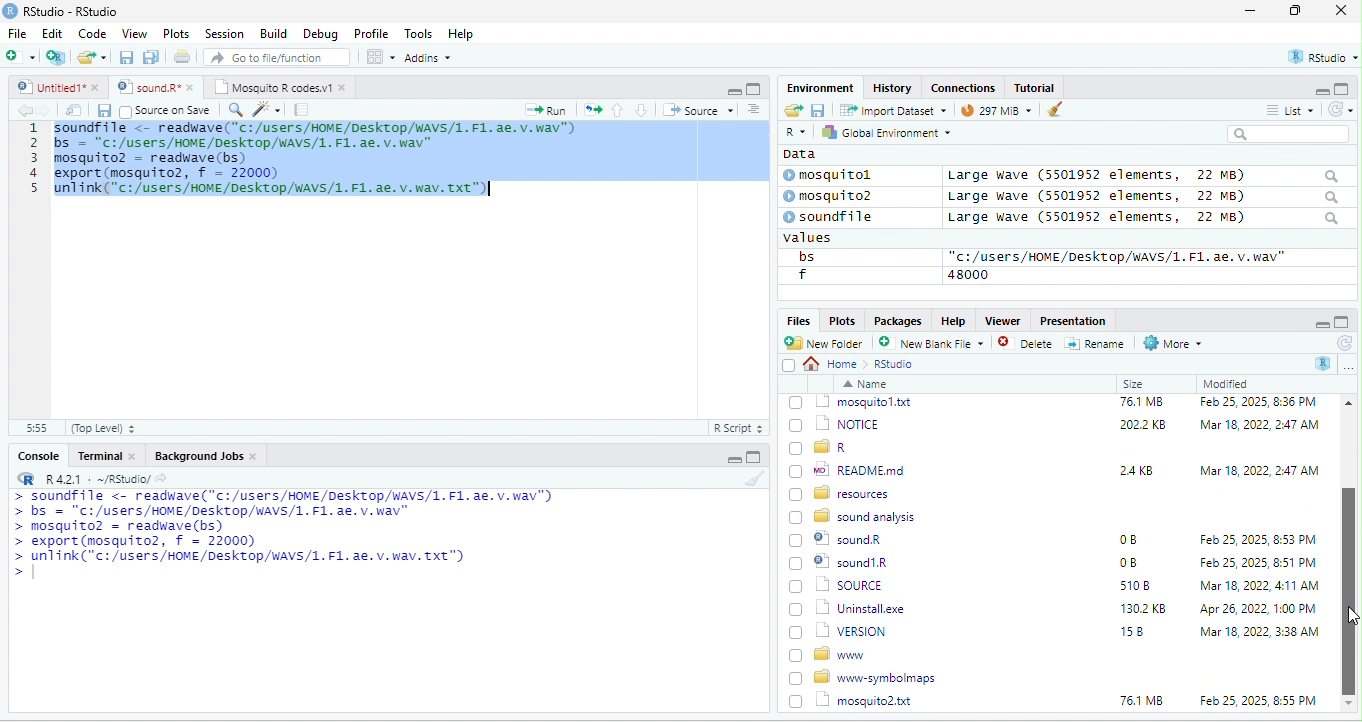 The height and width of the screenshot is (722, 1362). What do you see at coordinates (838, 426) in the screenshot?
I see `© Rhistory` at bounding box center [838, 426].